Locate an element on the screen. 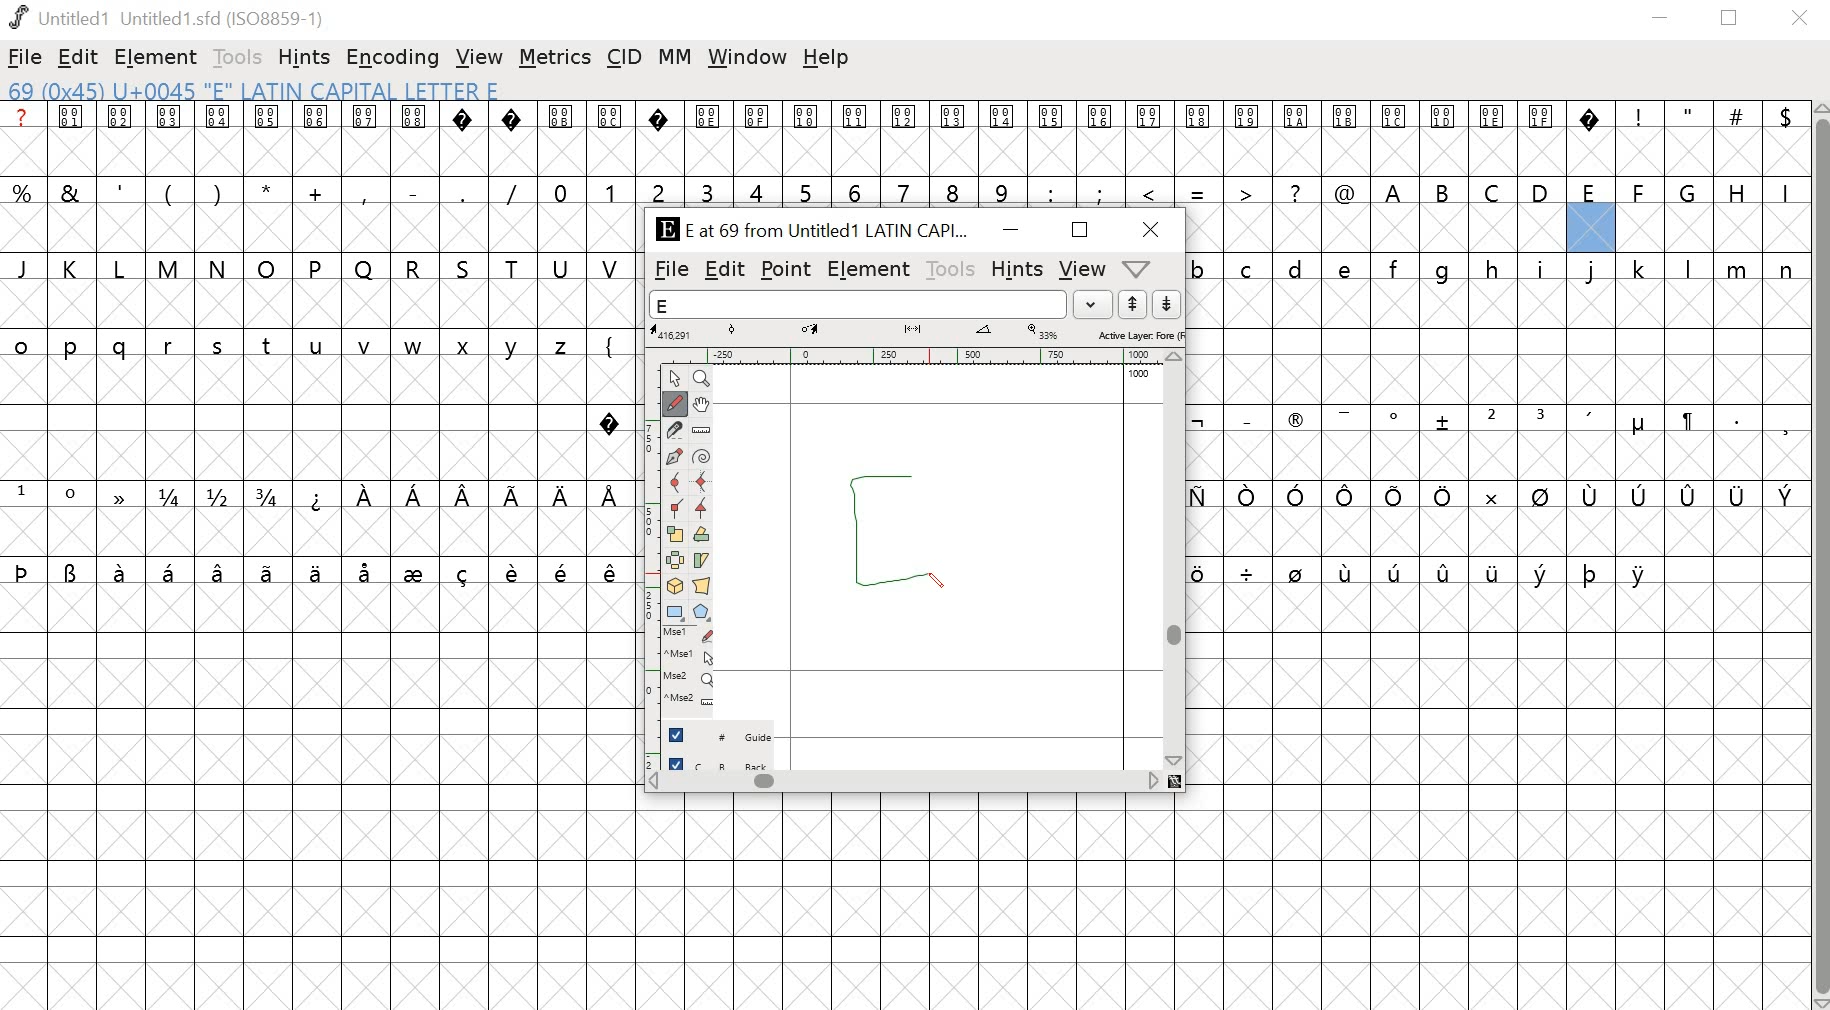 This screenshot has height=1010, width=1830. scrollbar is located at coordinates (1178, 560).